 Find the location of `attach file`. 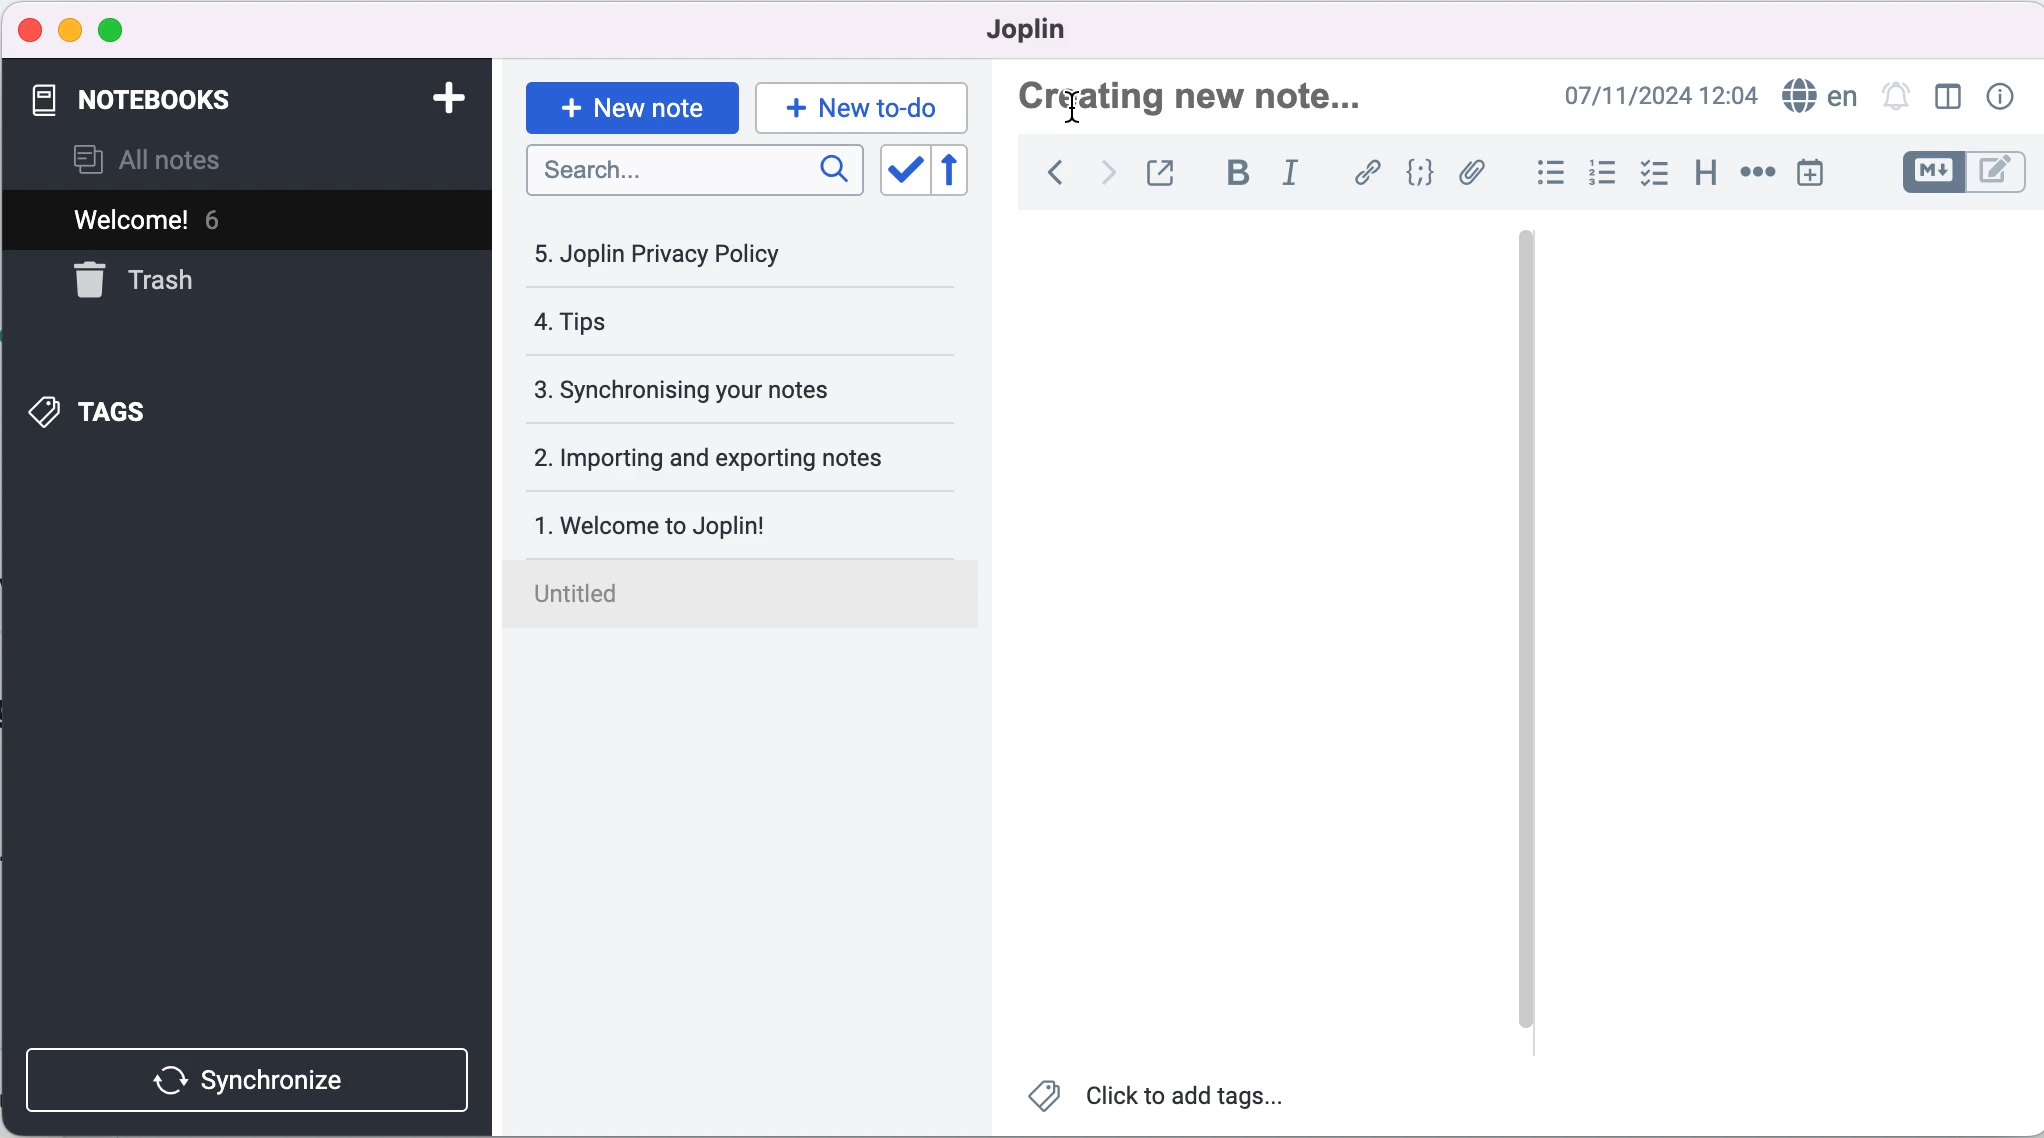

attach file is located at coordinates (1474, 175).